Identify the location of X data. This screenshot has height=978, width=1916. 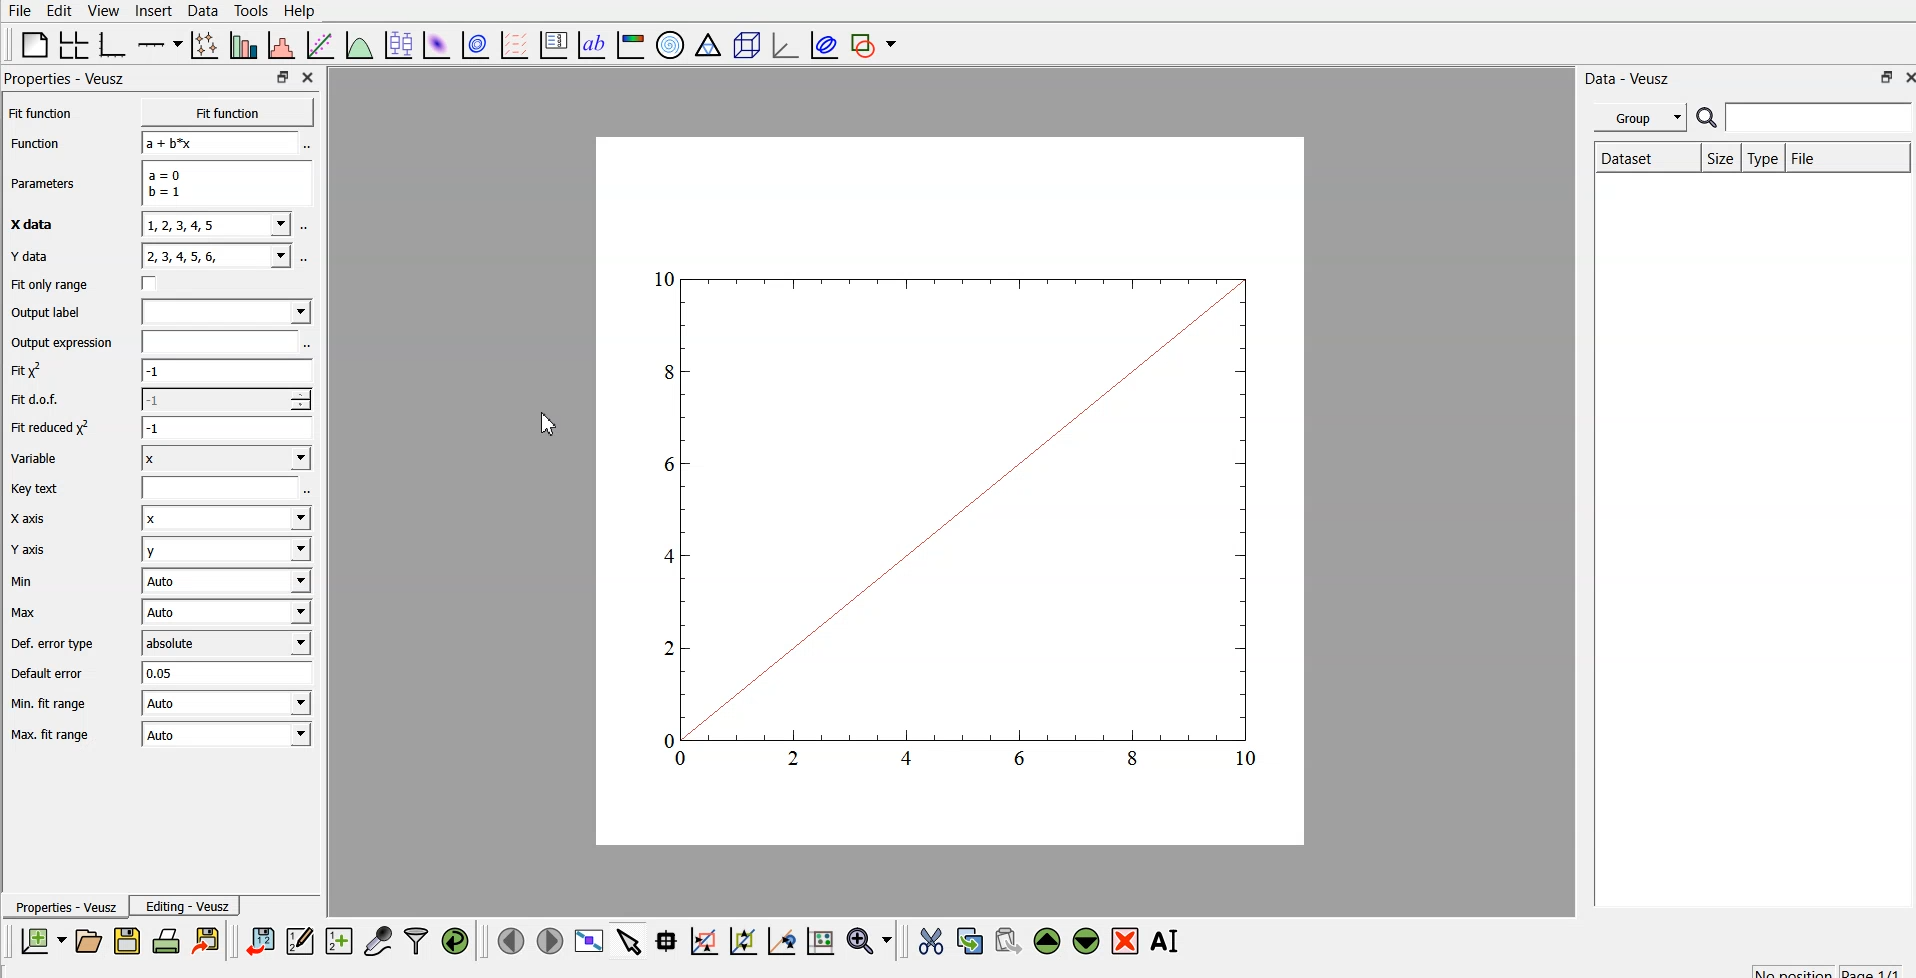
(58, 224).